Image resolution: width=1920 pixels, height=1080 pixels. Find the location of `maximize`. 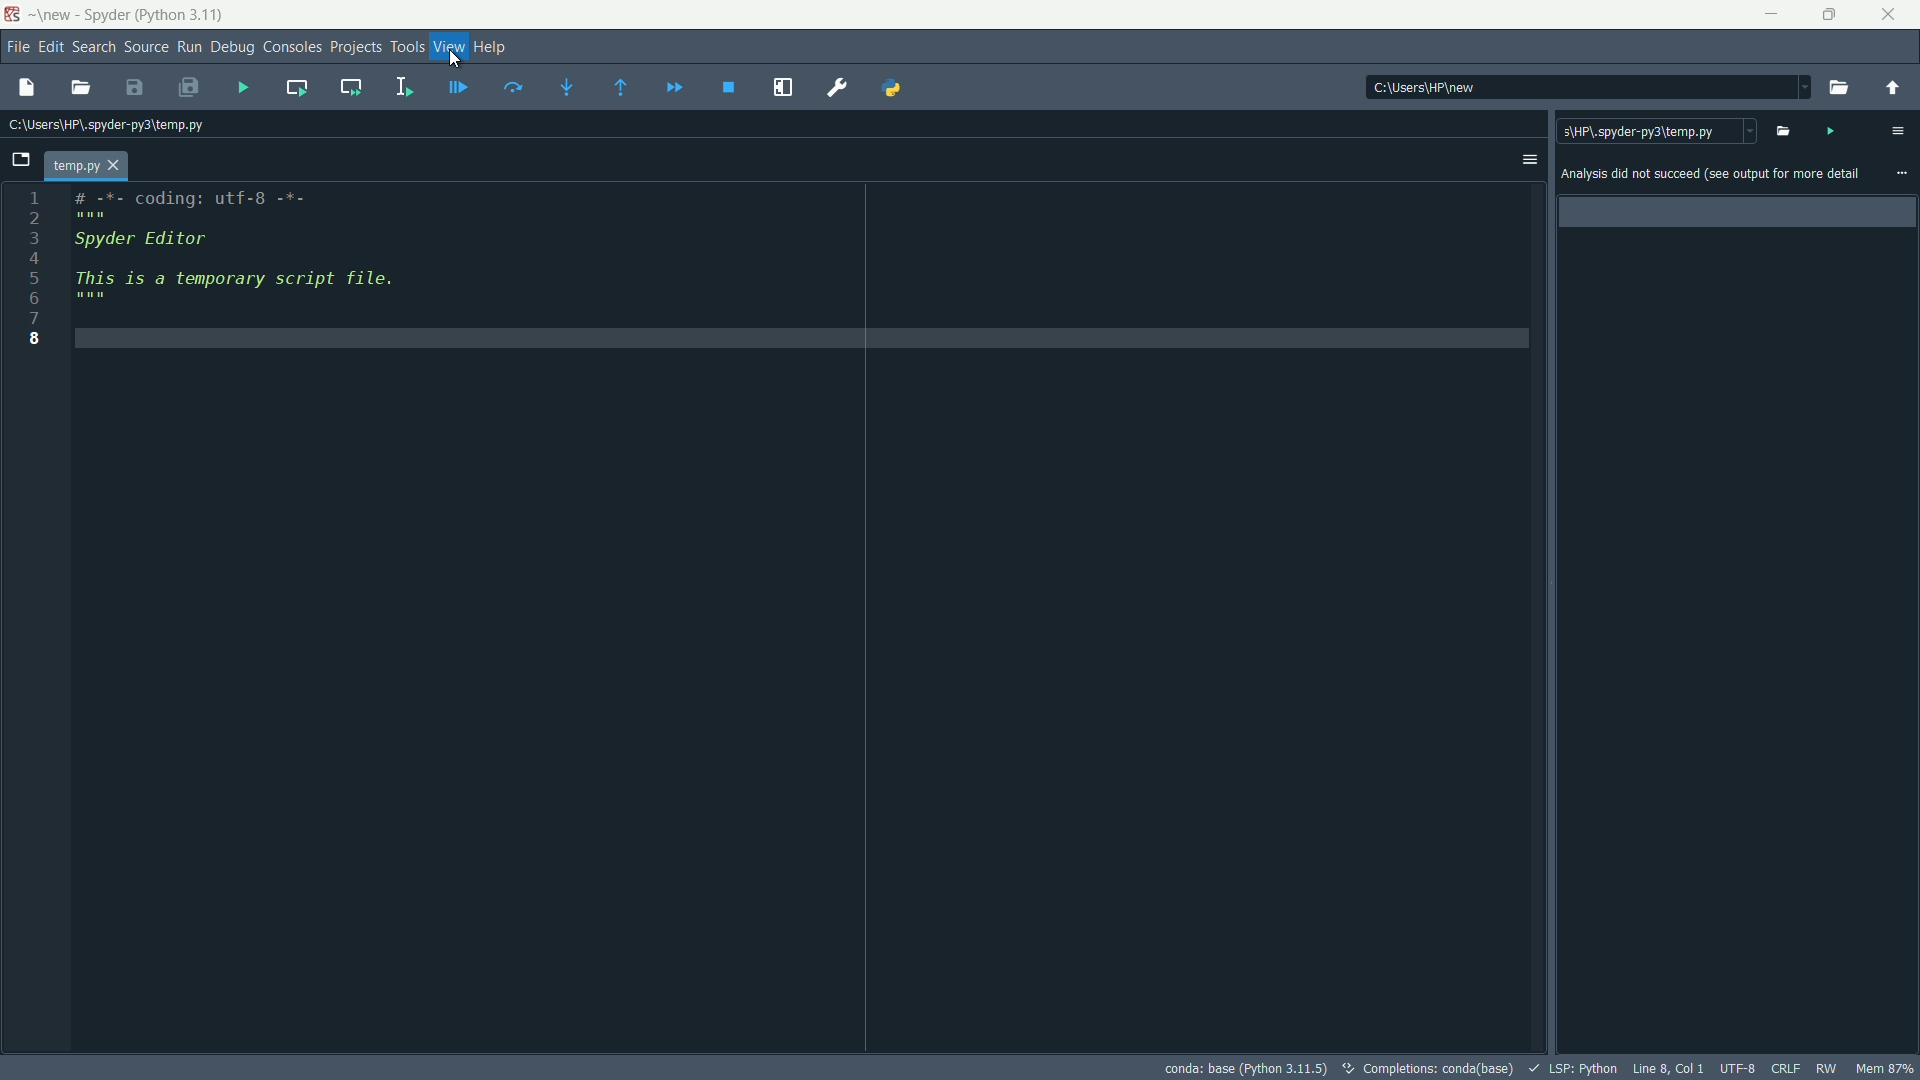

maximize is located at coordinates (1831, 15).